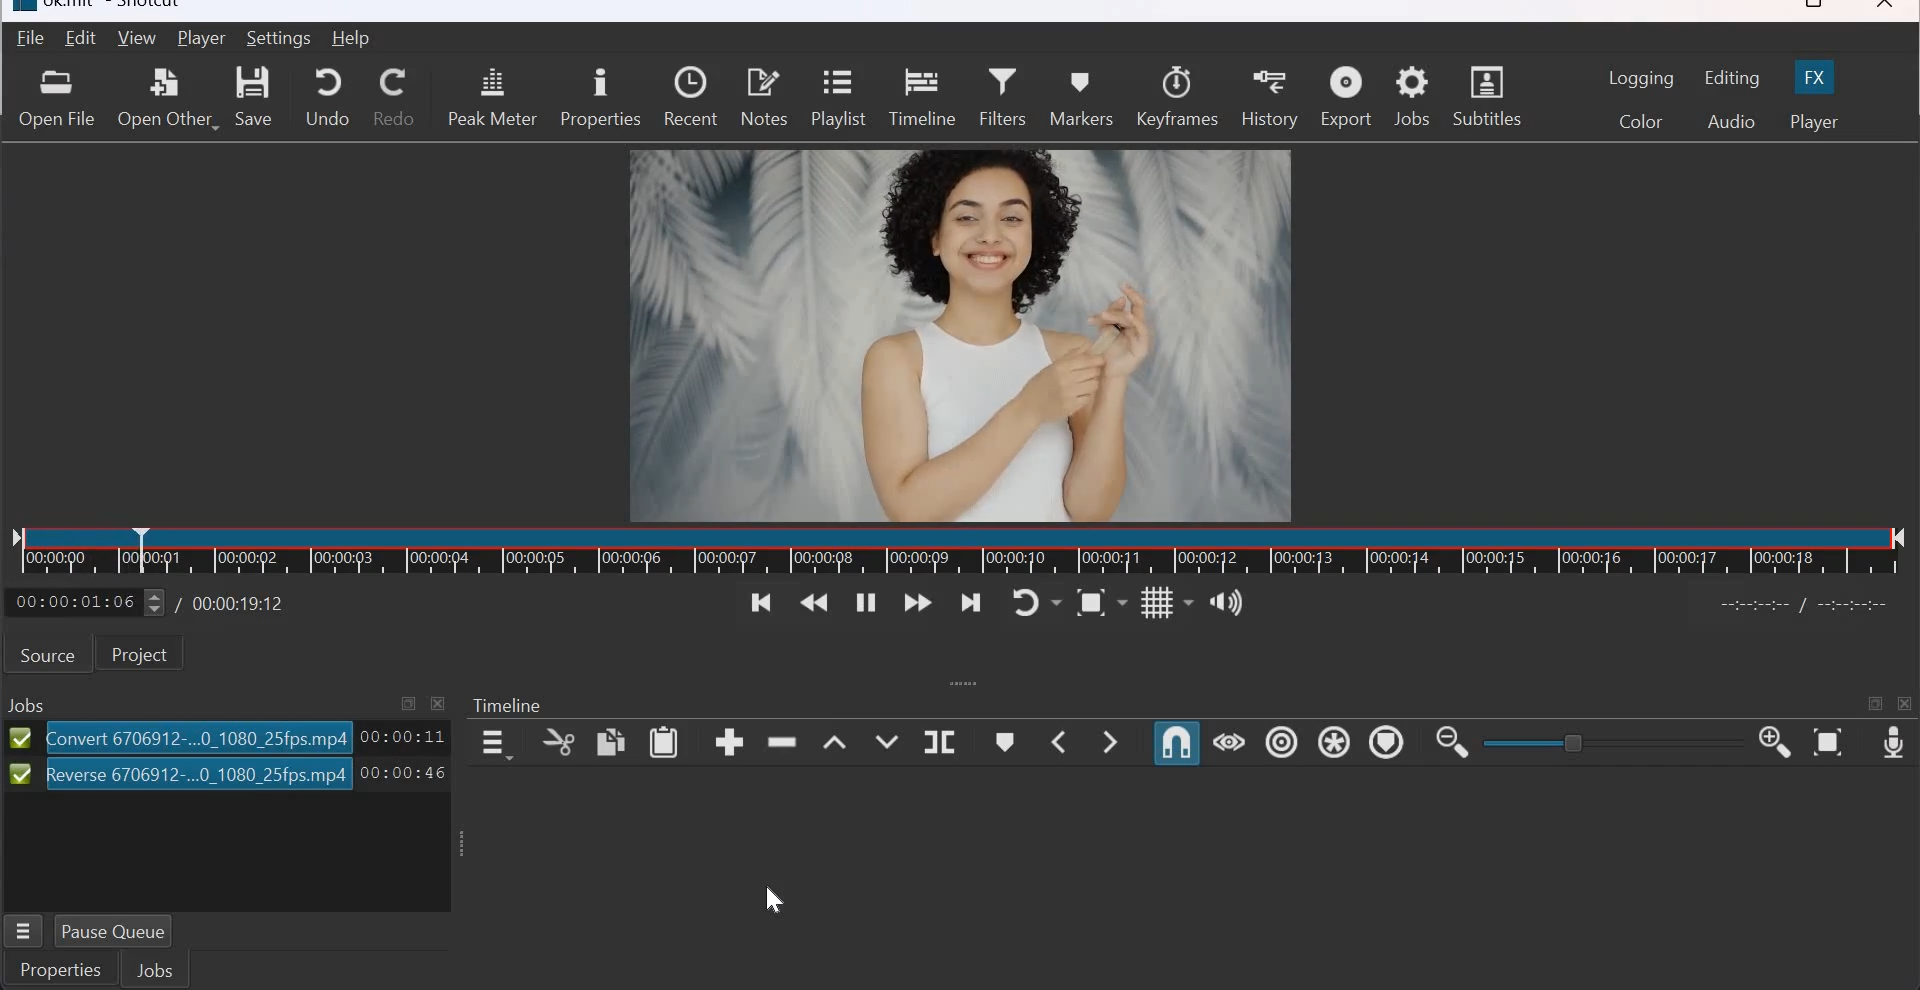 The image size is (1920, 990). I want to click on Recent, so click(690, 97).